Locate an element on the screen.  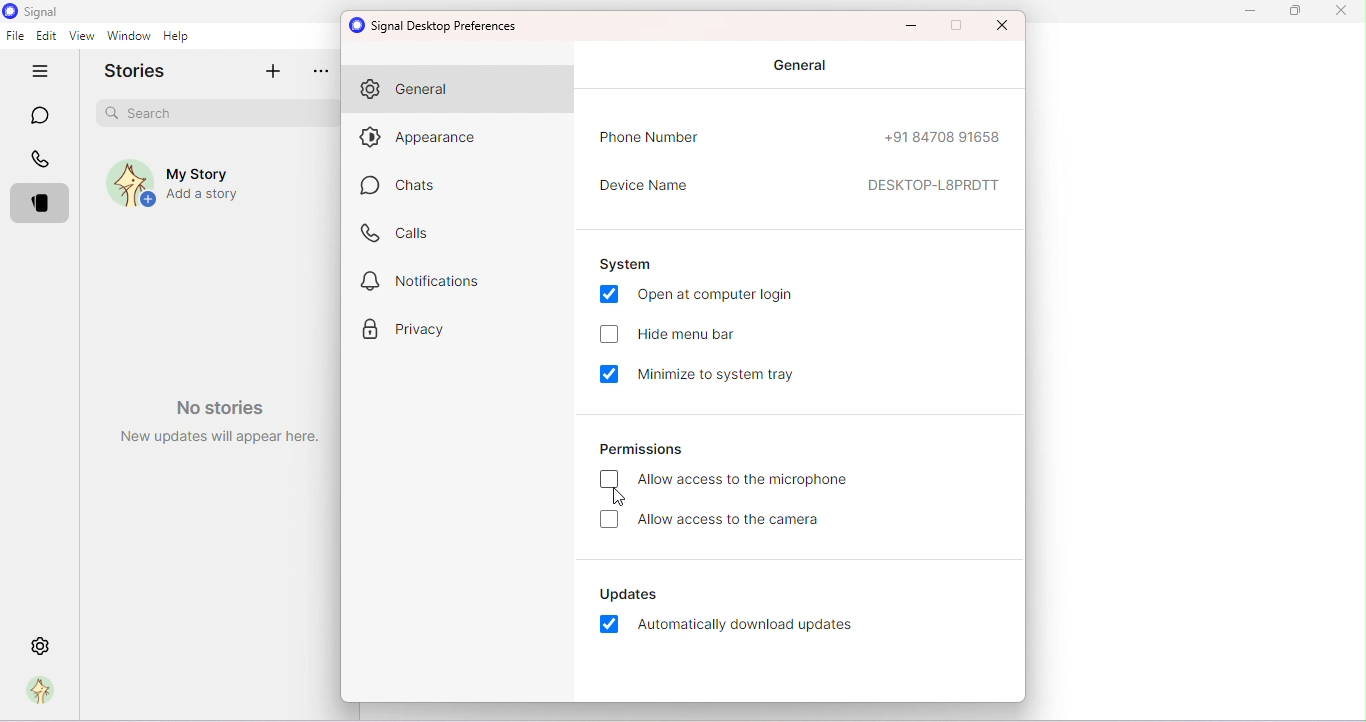
Permissions is located at coordinates (639, 446).